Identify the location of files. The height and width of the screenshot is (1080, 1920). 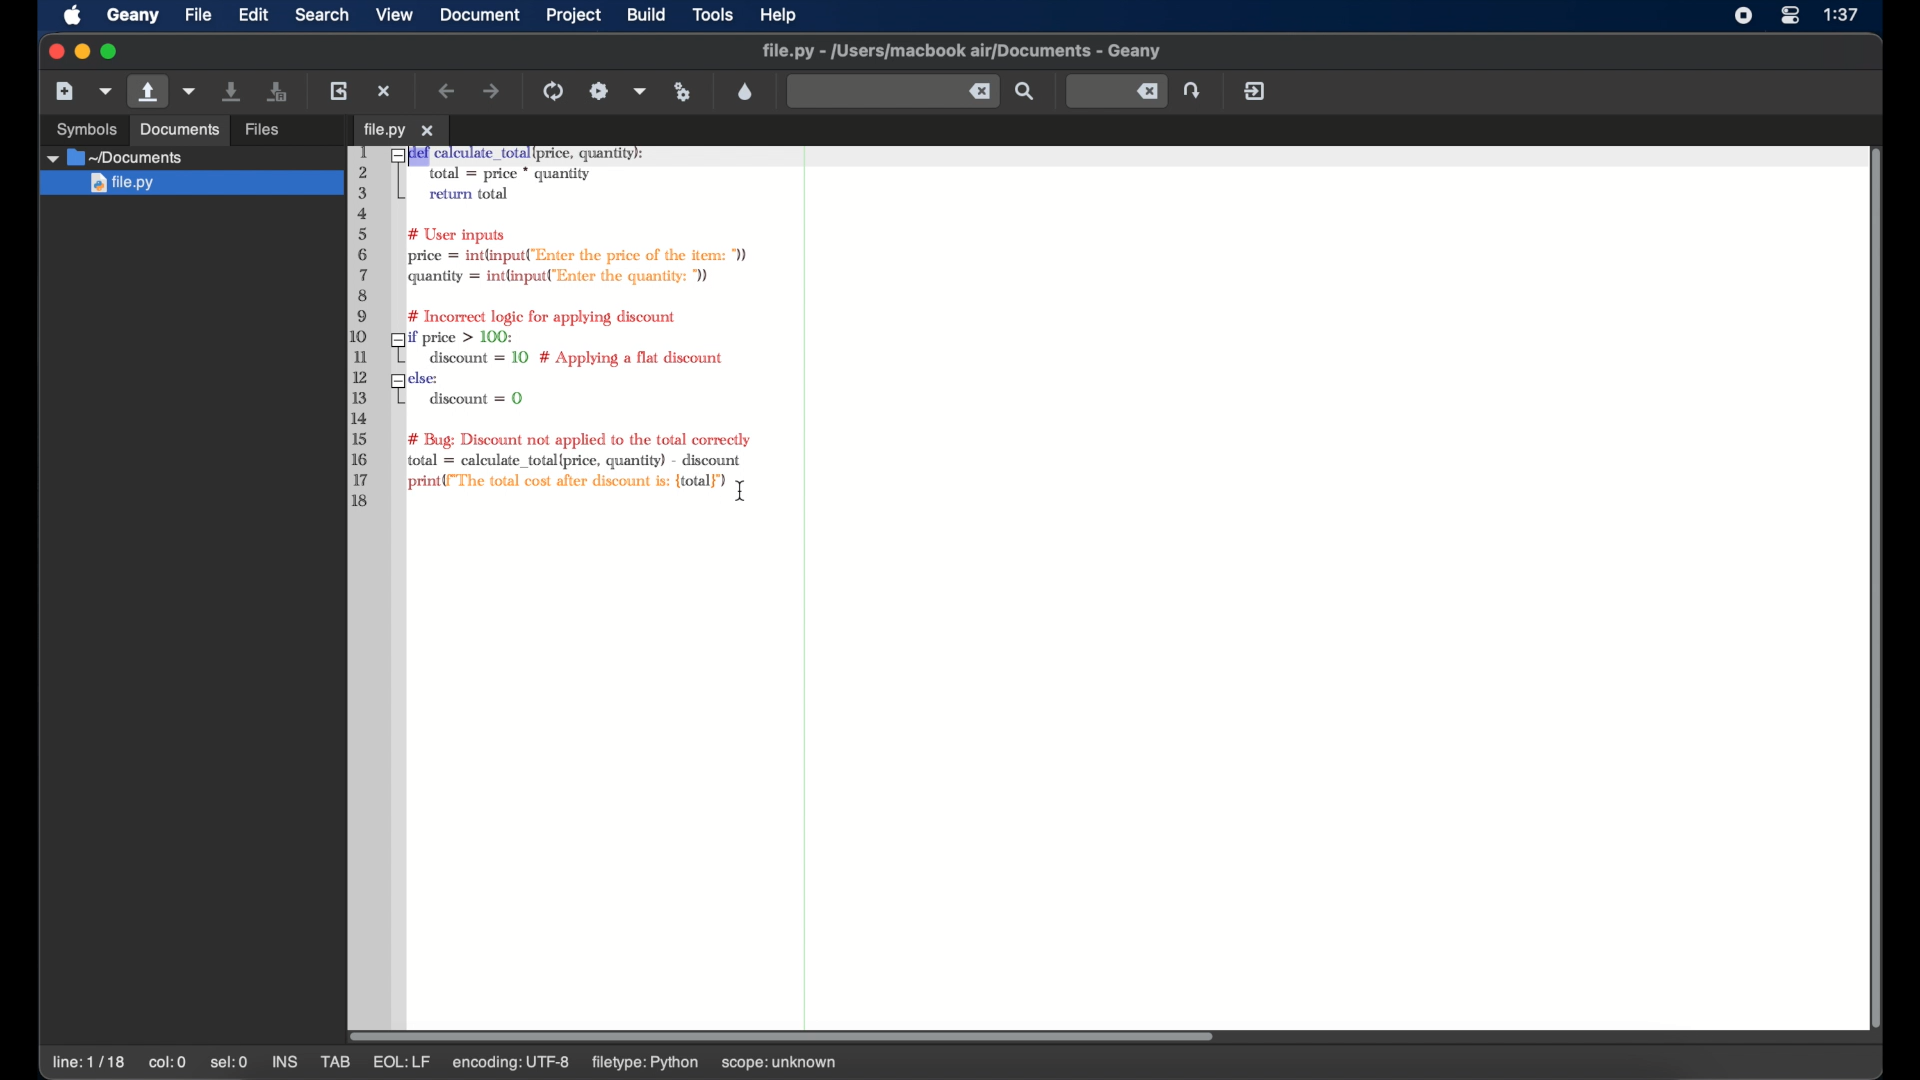
(265, 127).